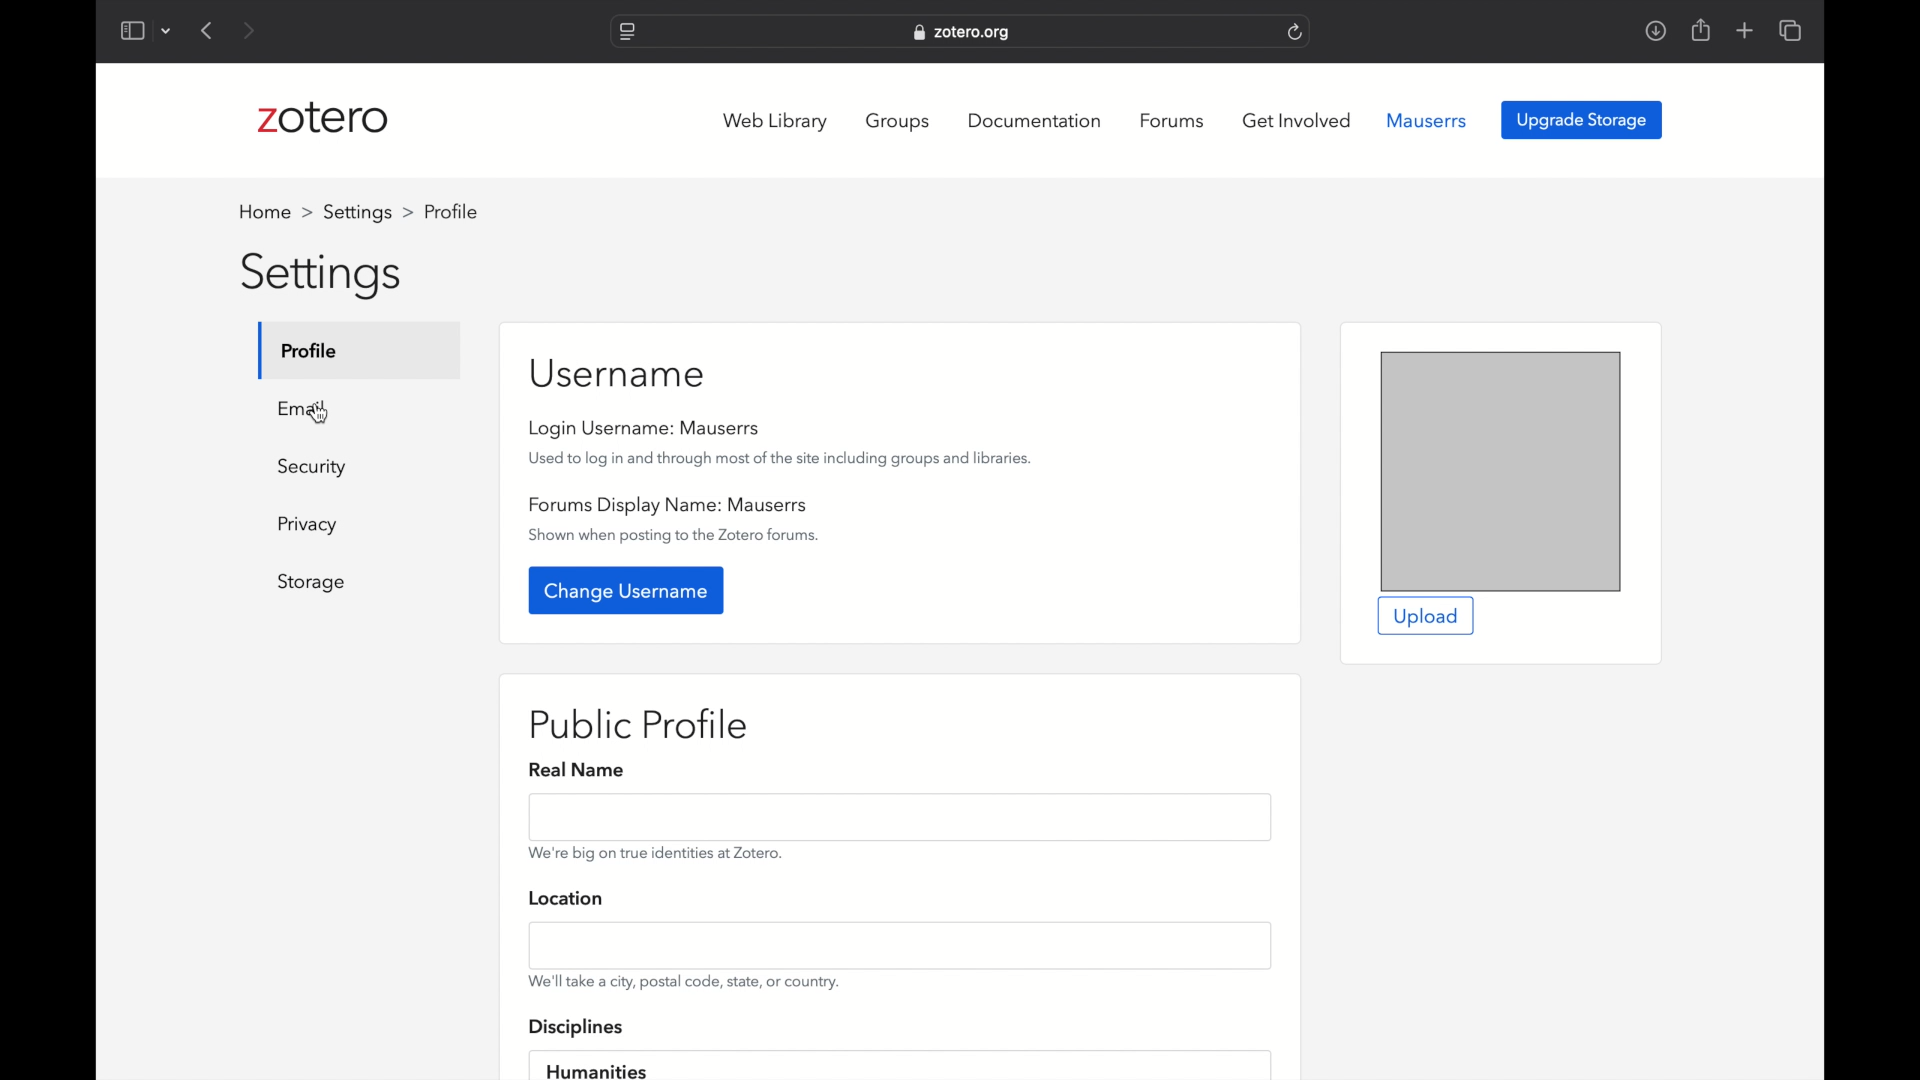 The image size is (1920, 1080). What do you see at coordinates (320, 277) in the screenshot?
I see `settings` at bounding box center [320, 277].